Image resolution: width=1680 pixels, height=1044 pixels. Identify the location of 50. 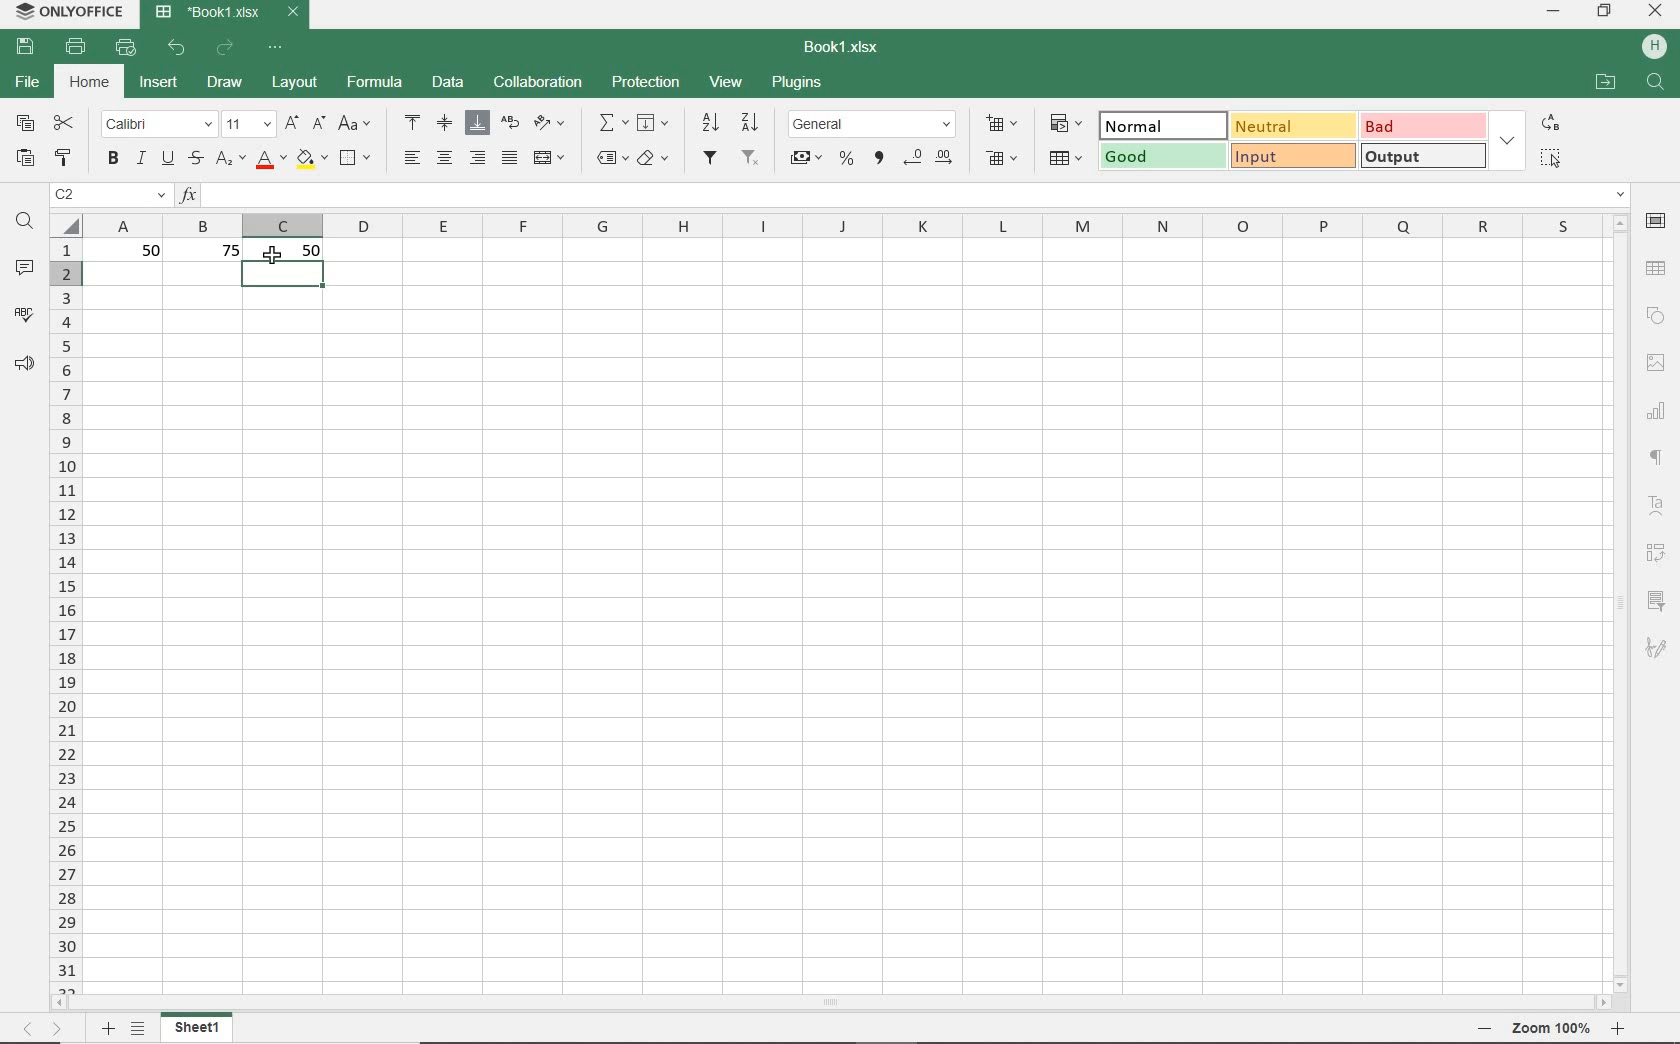
(143, 251).